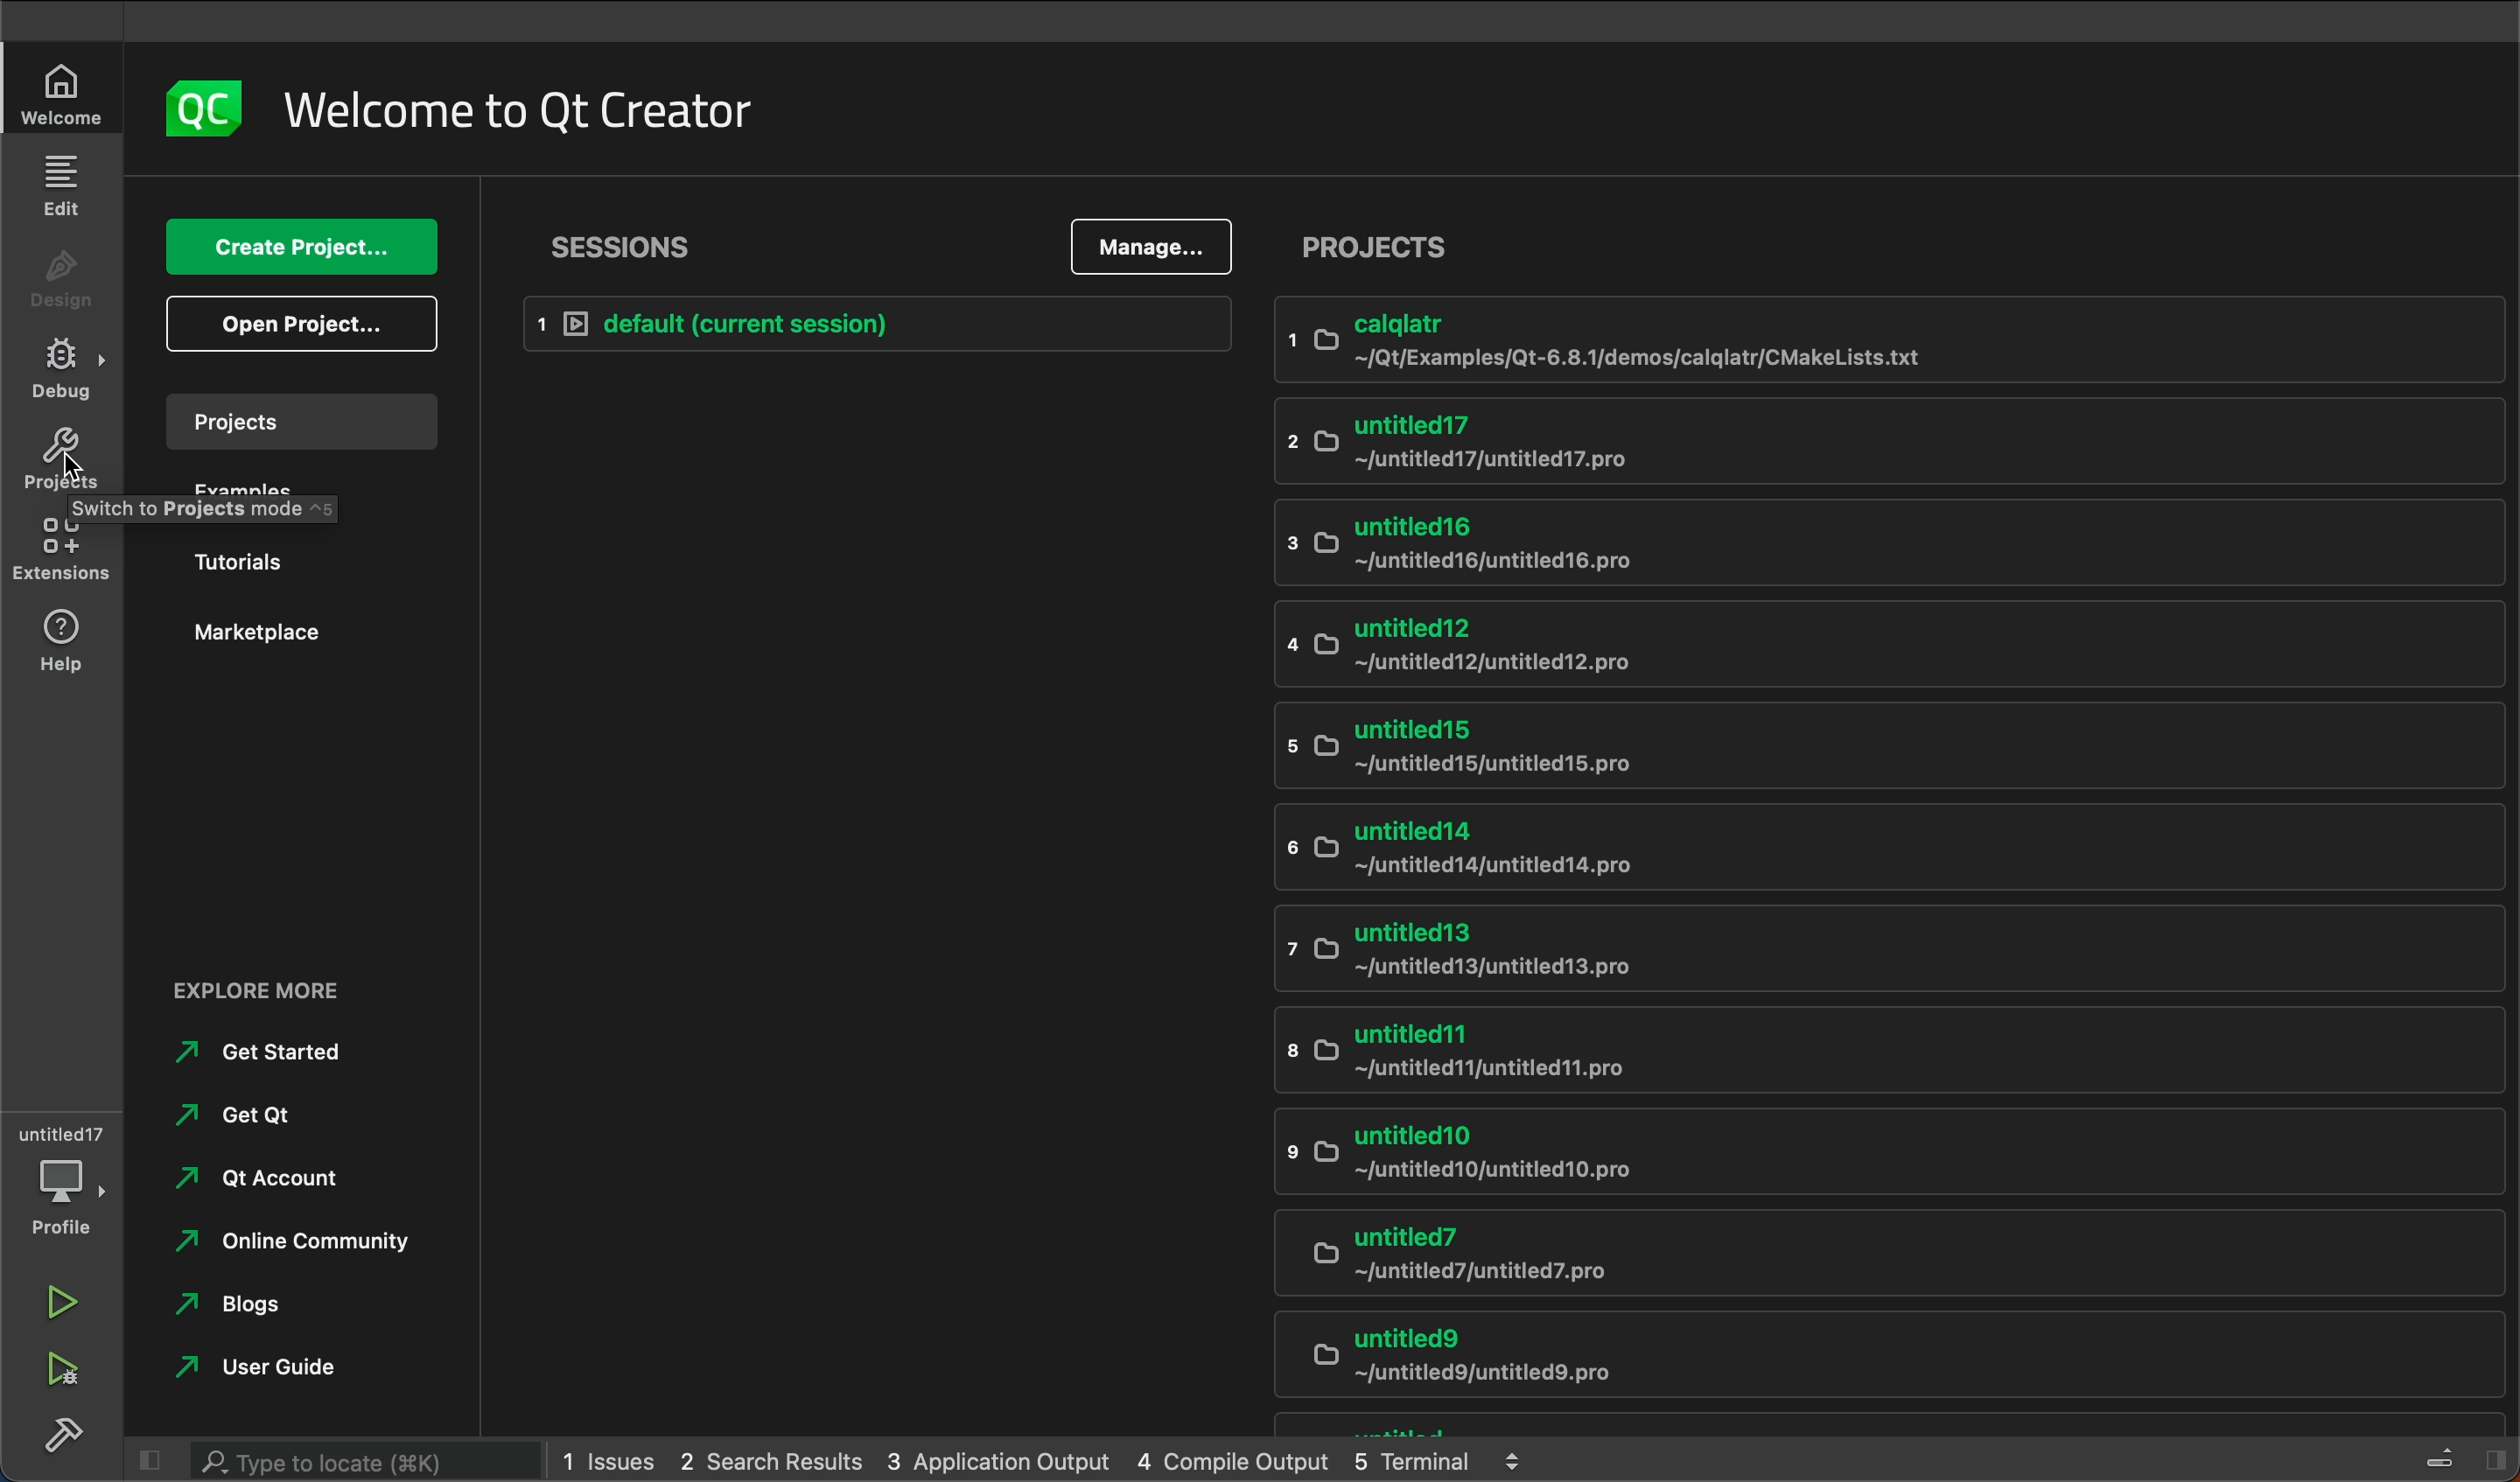 This screenshot has height=1482, width=2520. Describe the element at coordinates (1898, 247) in the screenshot. I see `project list` at that location.